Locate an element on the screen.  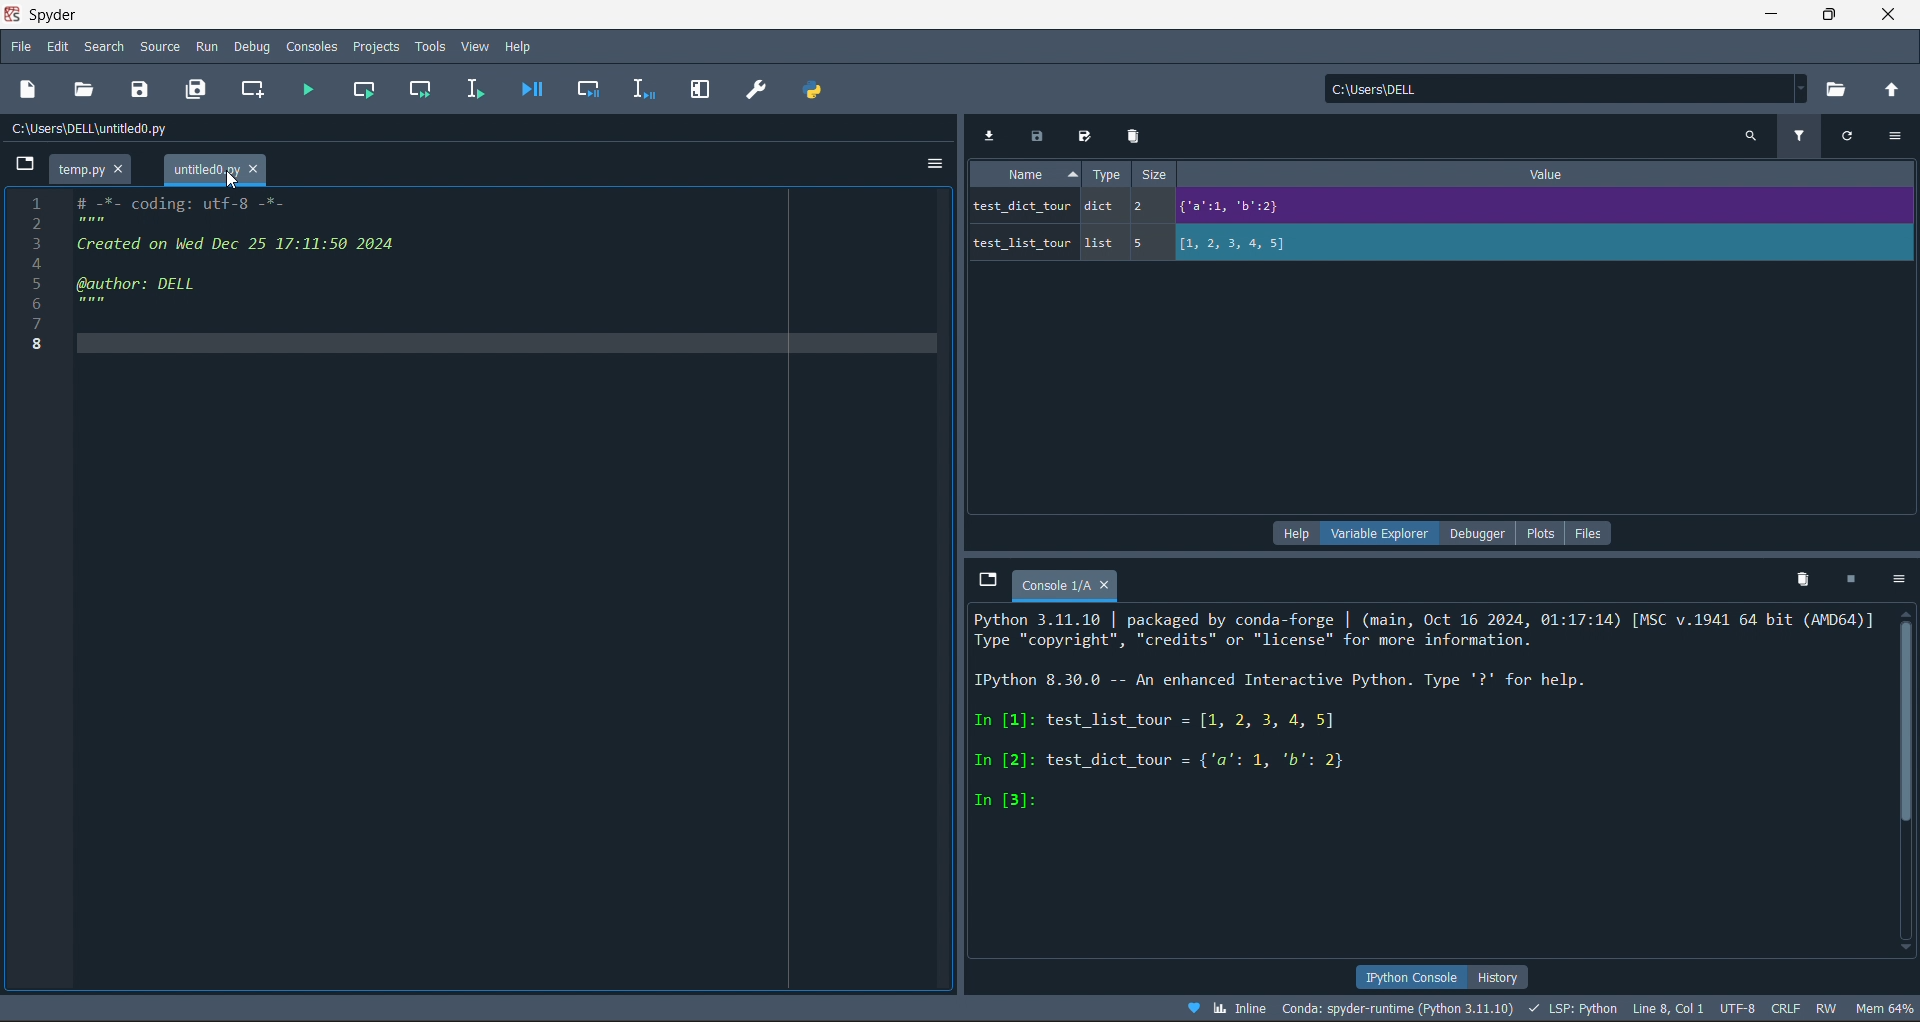
options is located at coordinates (934, 159).